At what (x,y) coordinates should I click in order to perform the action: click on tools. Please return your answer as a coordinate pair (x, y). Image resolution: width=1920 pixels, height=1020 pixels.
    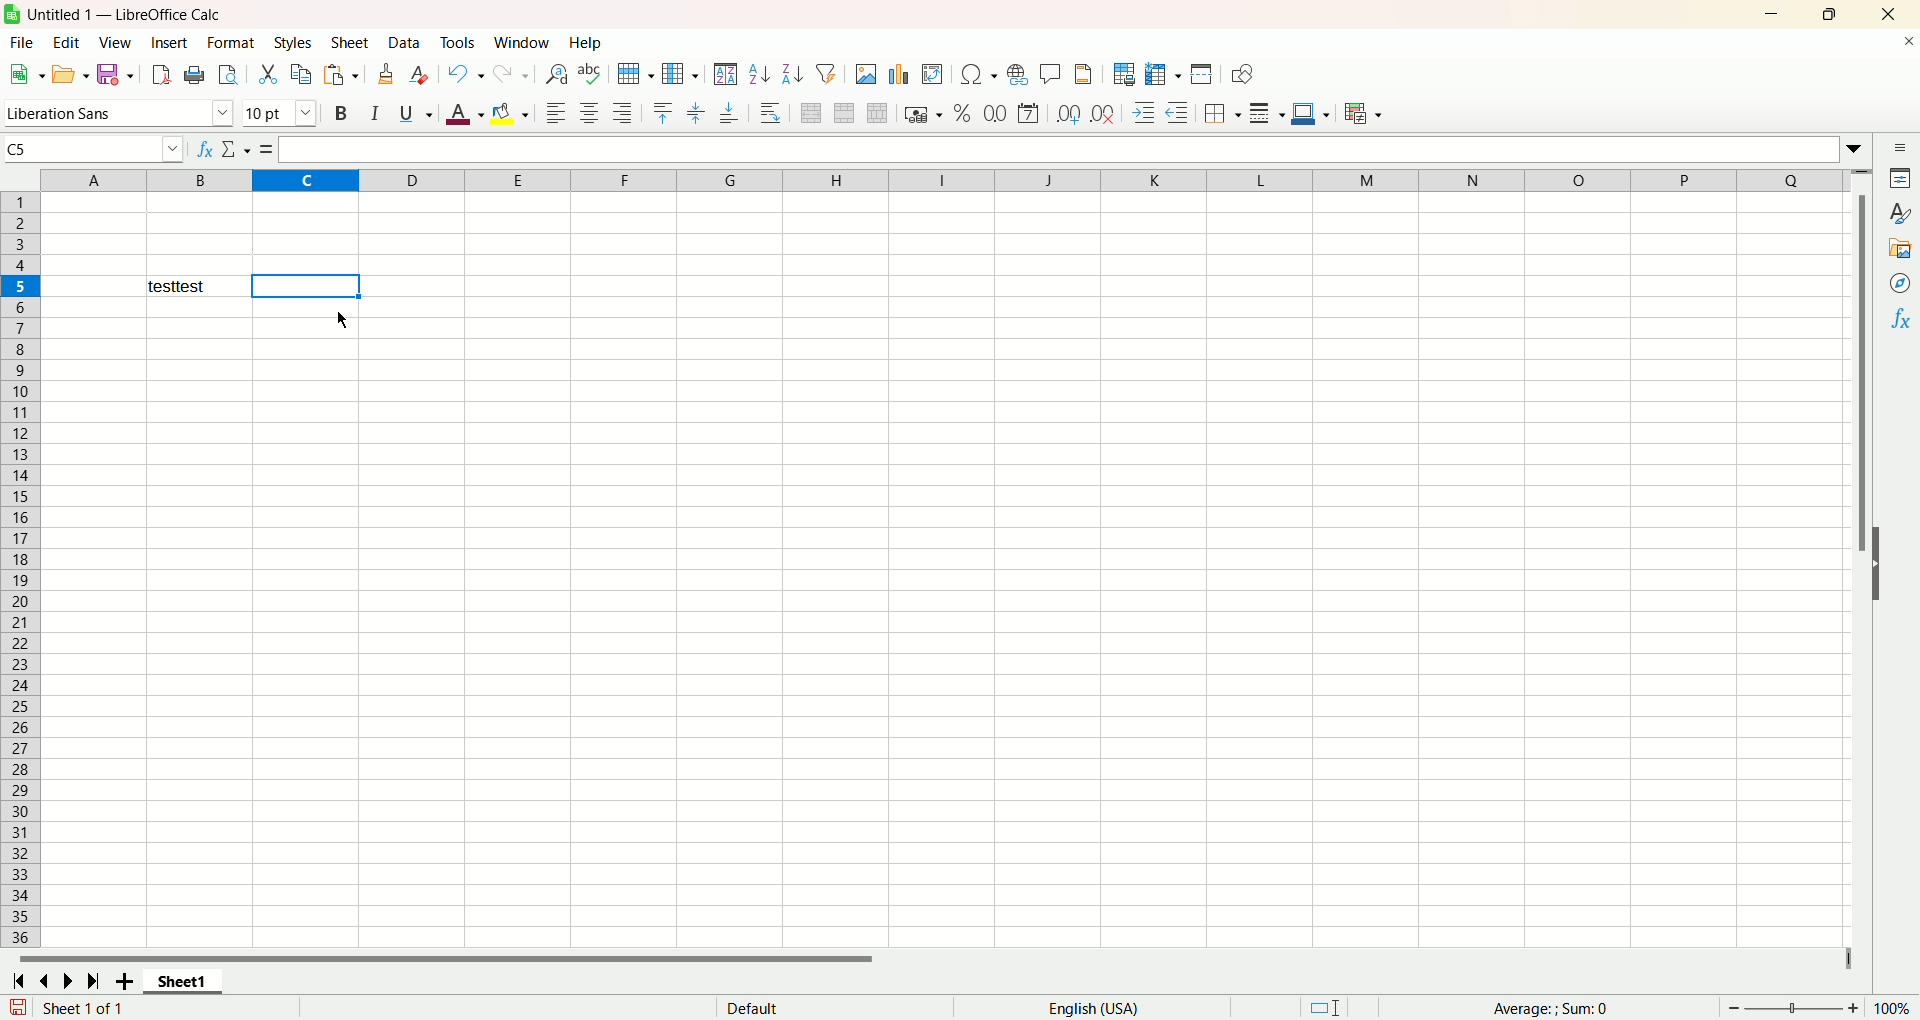
    Looking at the image, I should click on (457, 43).